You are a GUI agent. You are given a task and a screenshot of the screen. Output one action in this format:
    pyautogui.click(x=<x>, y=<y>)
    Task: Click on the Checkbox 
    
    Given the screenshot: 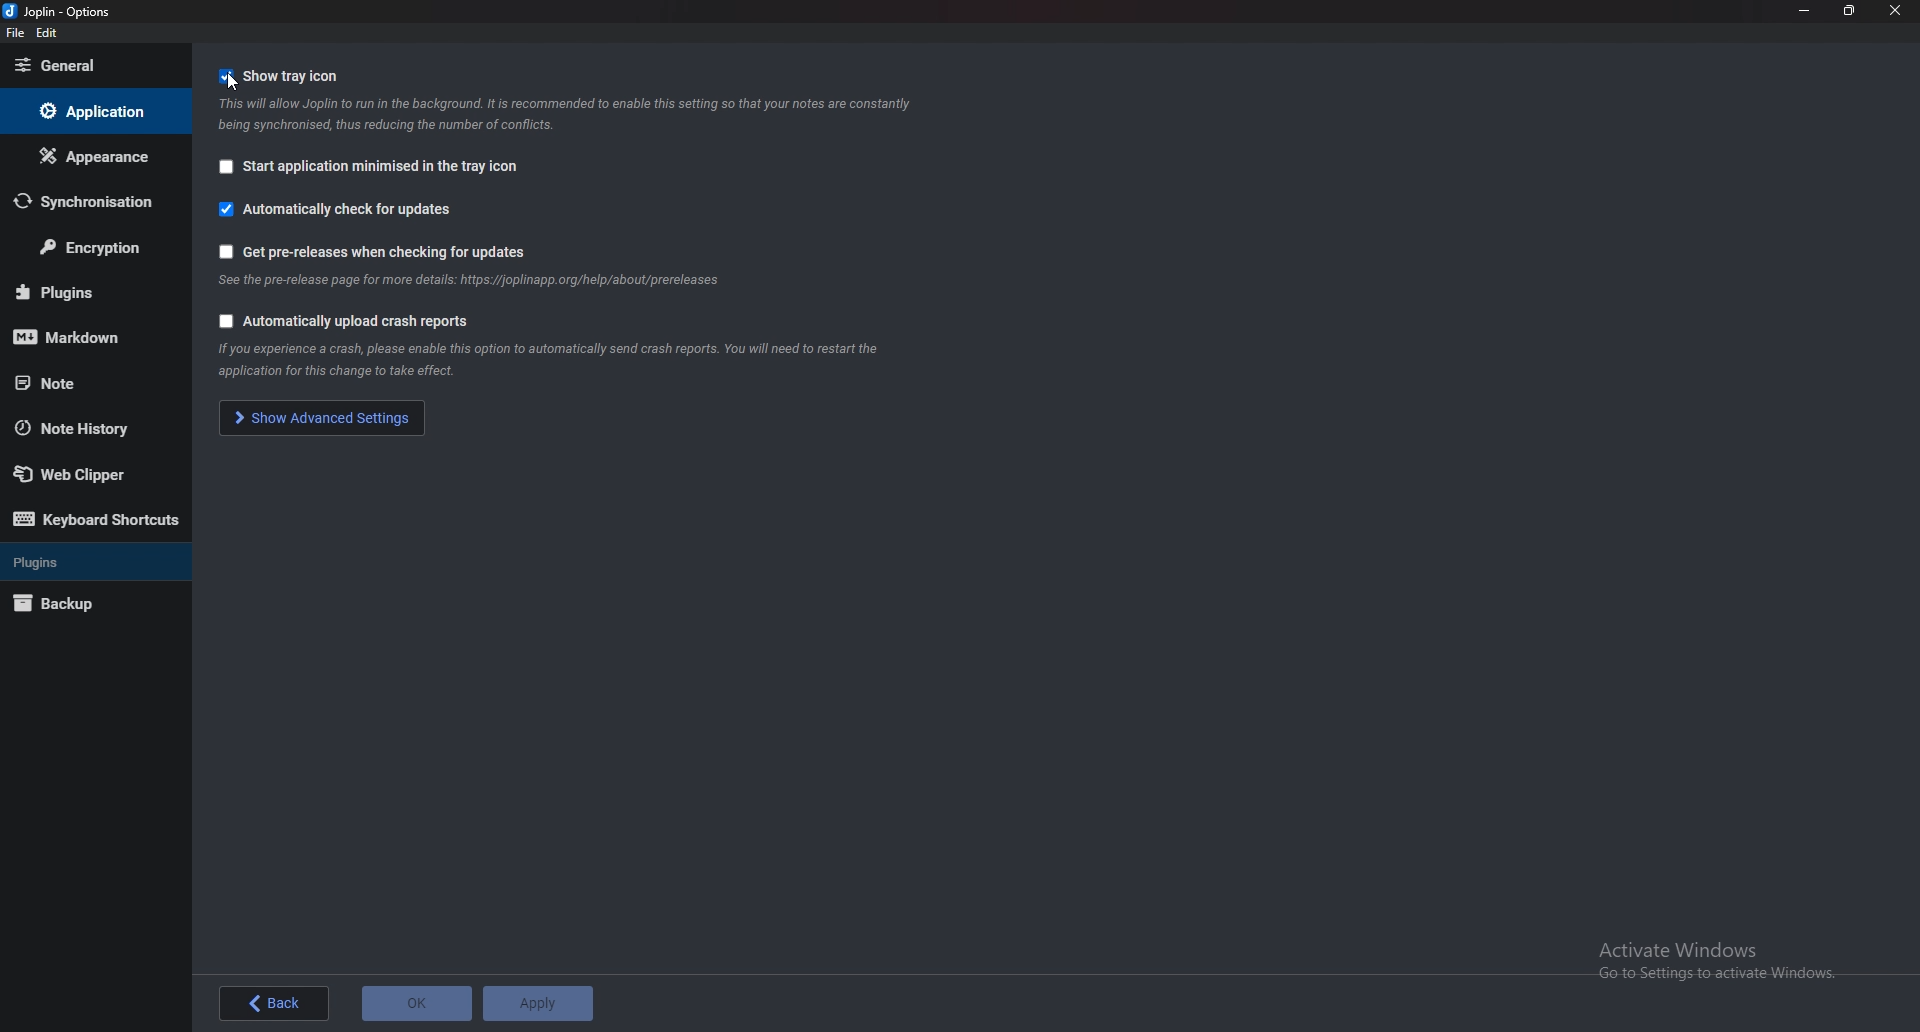 What is the action you would take?
    pyautogui.click(x=225, y=167)
    